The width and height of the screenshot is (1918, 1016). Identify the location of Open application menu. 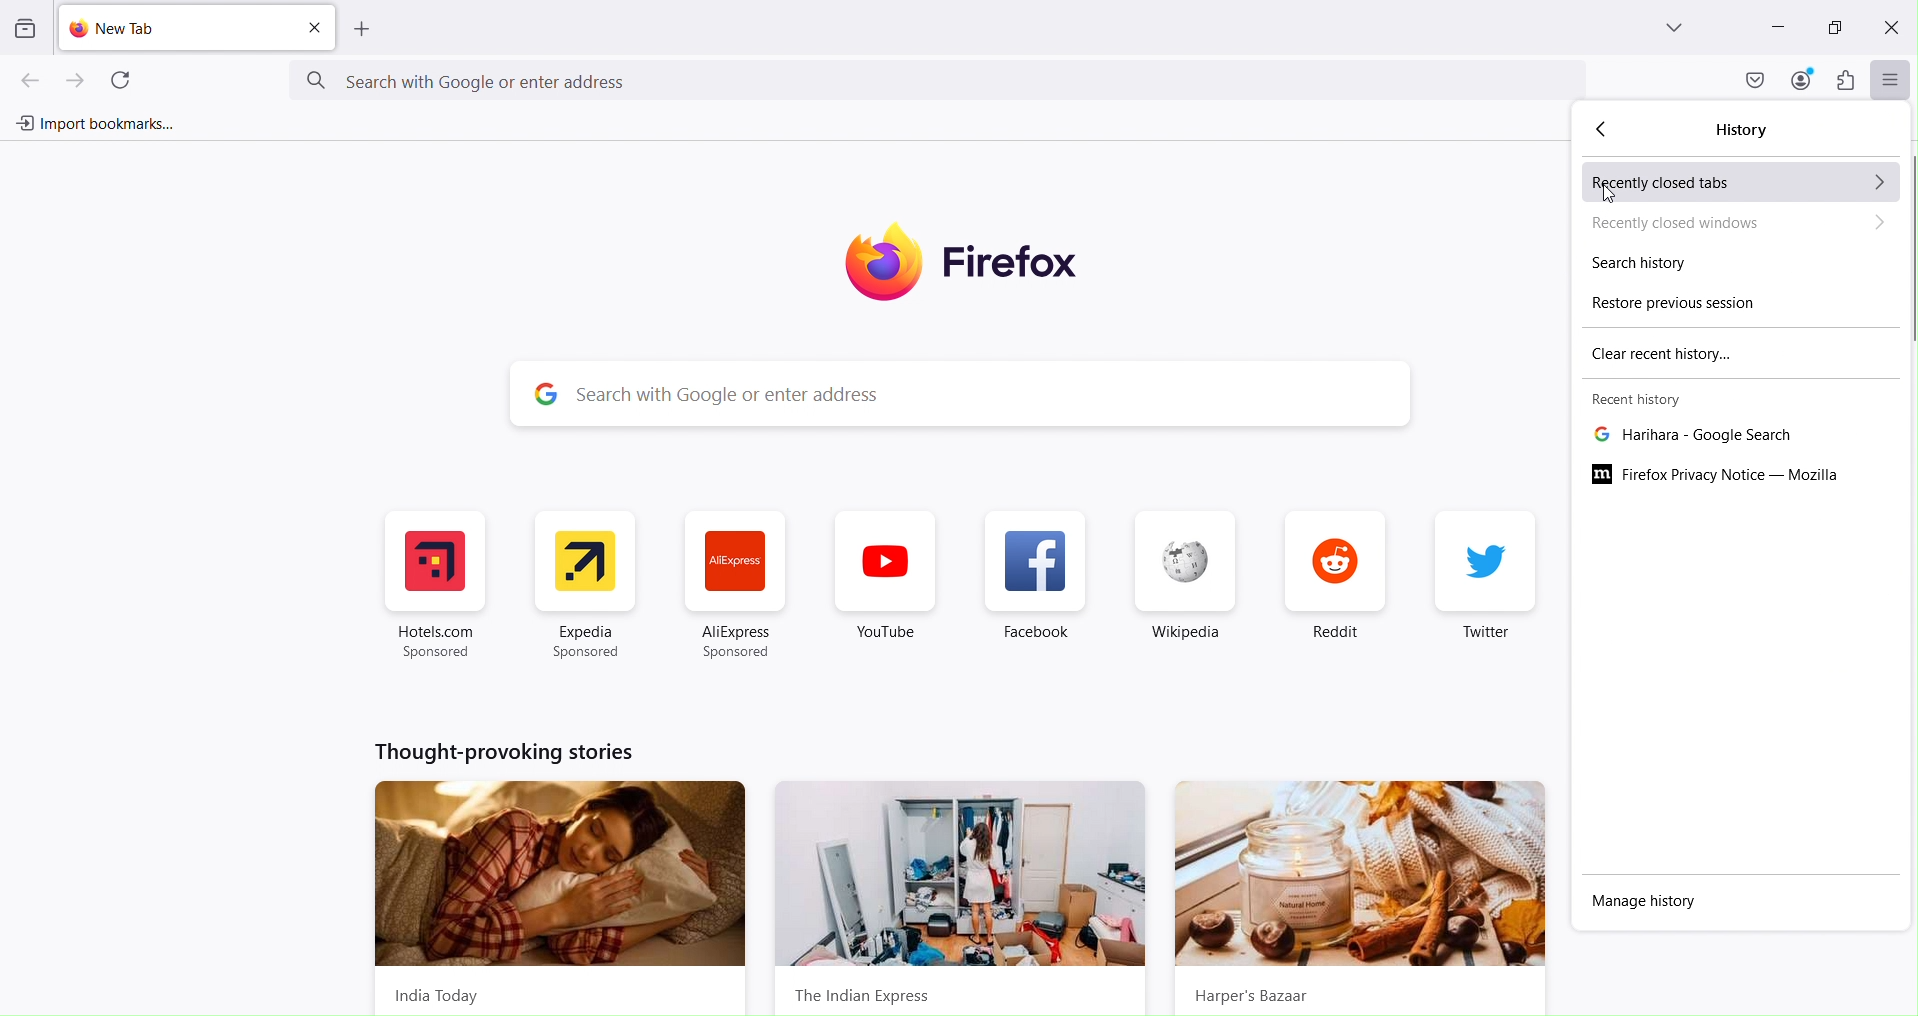
(1892, 80).